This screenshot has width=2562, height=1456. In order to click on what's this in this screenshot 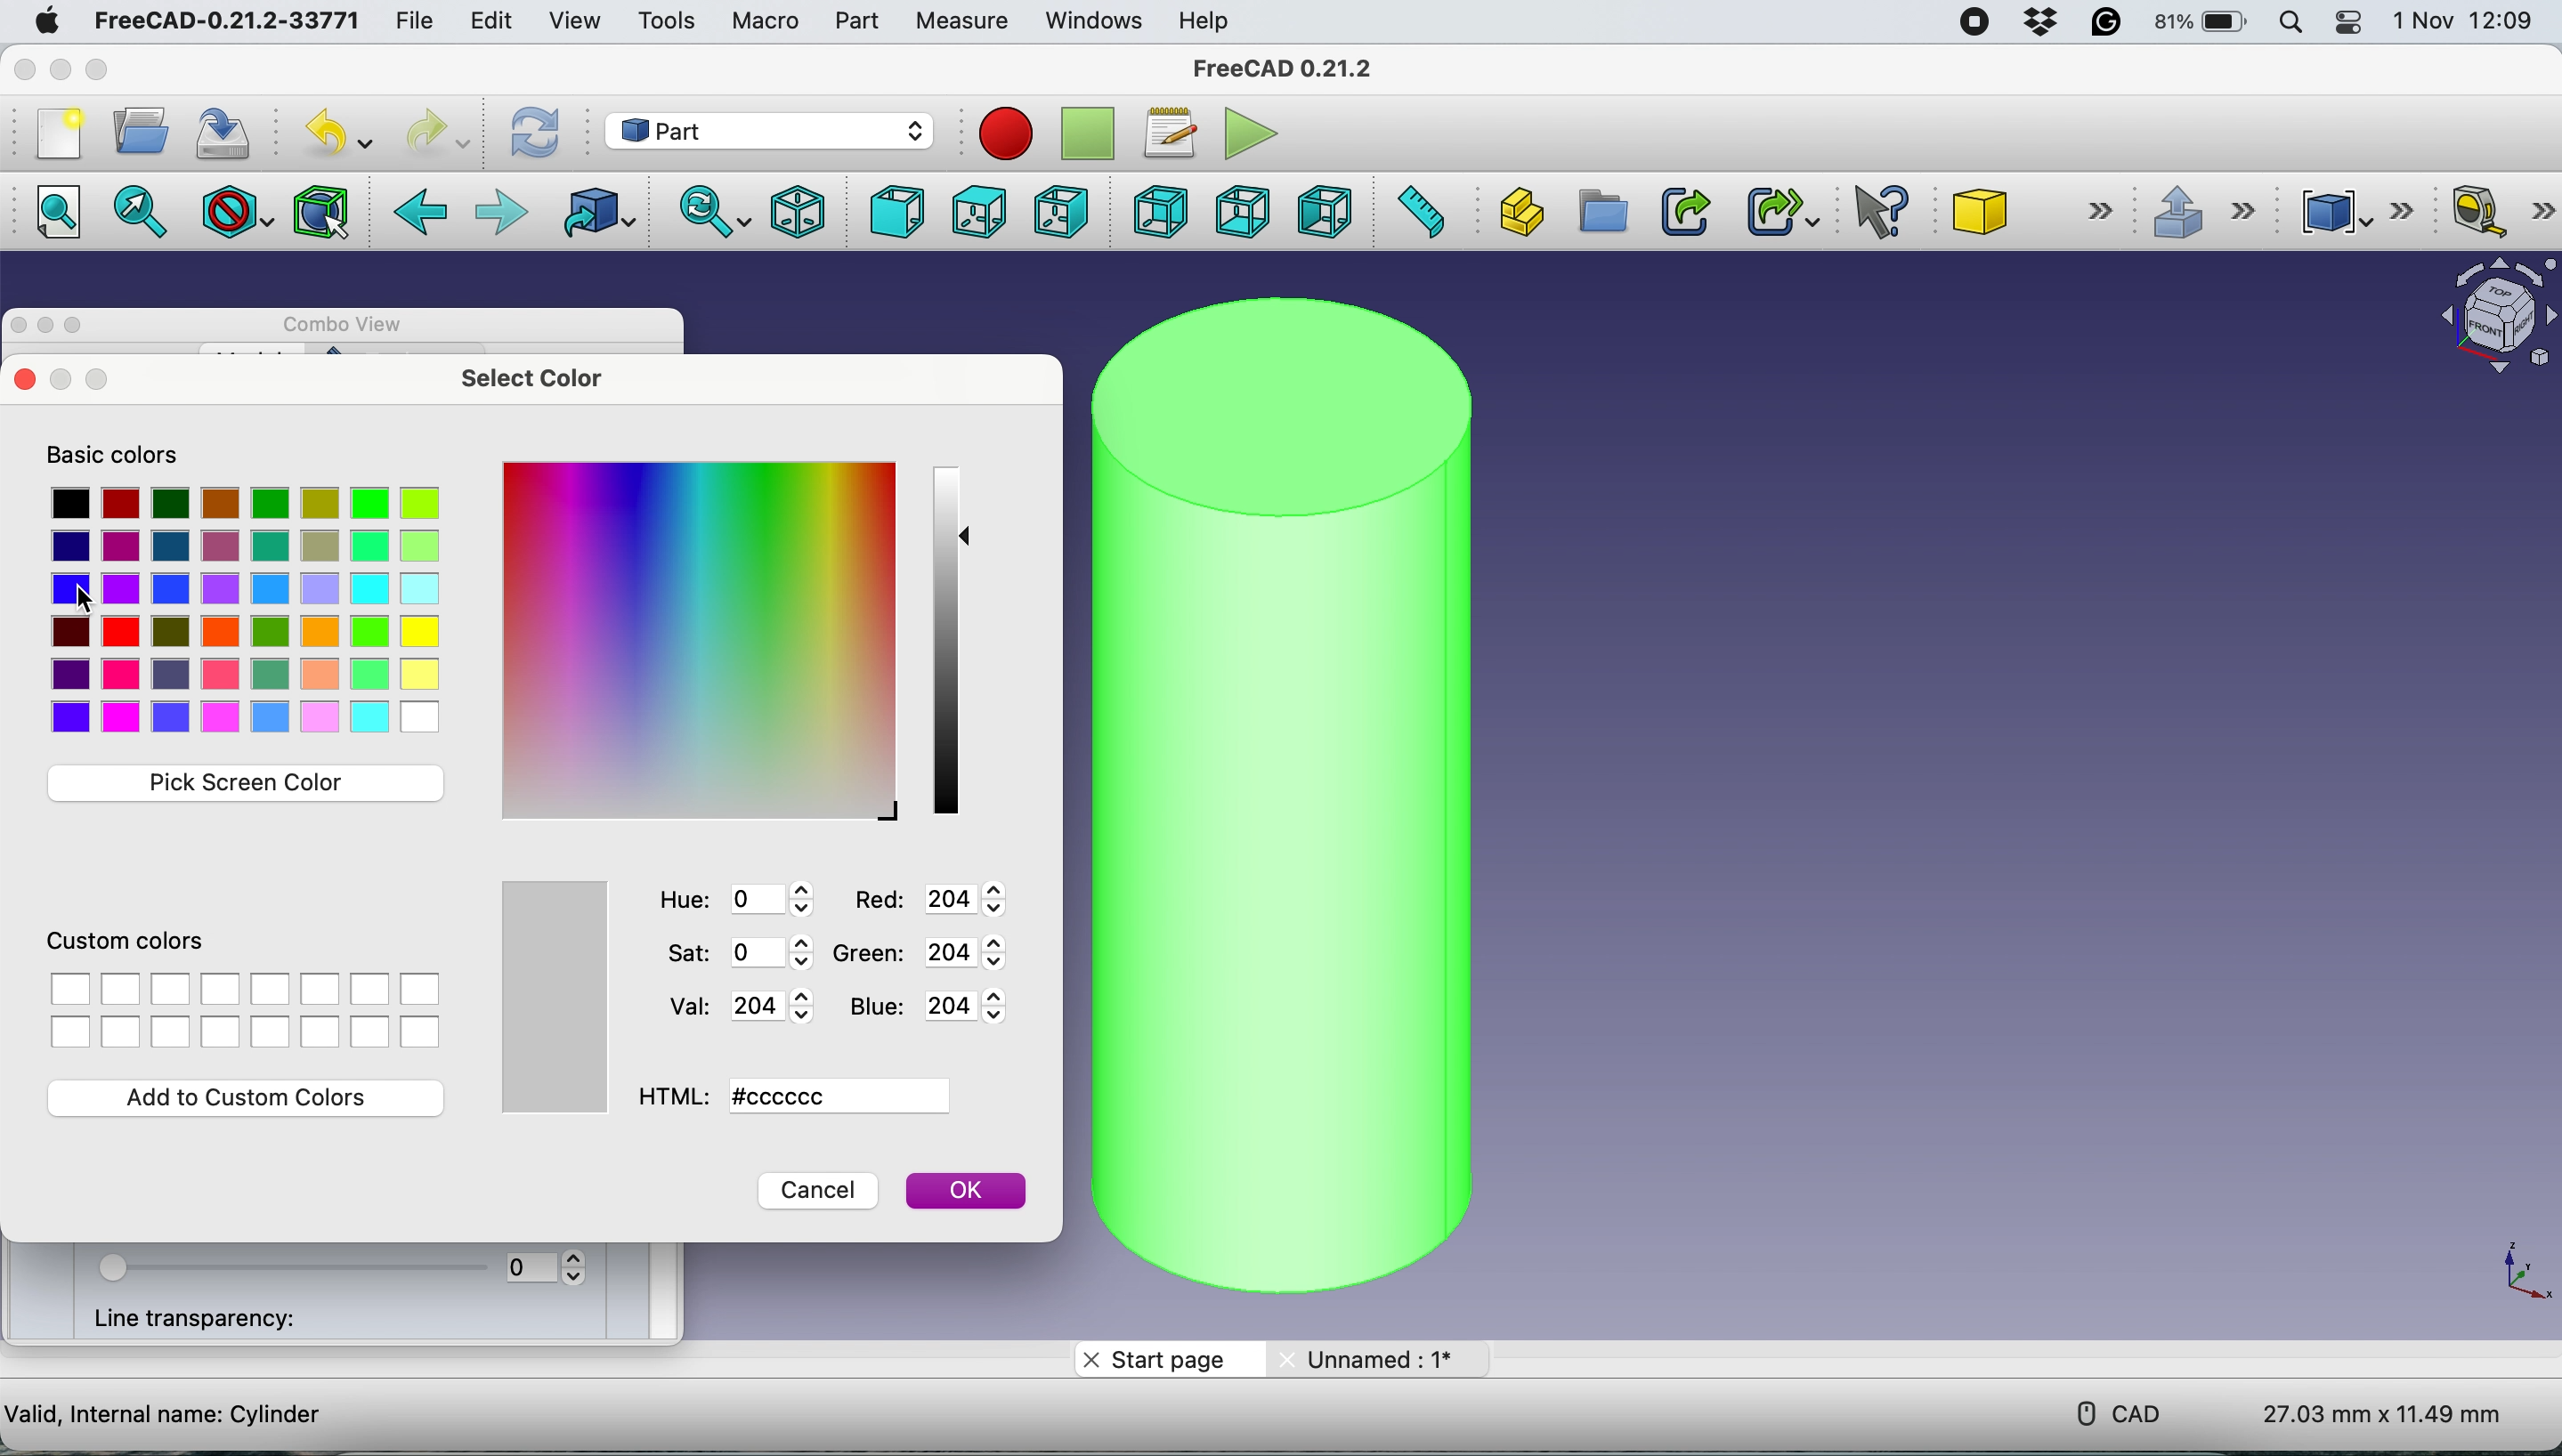, I will do `click(1871, 212)`.